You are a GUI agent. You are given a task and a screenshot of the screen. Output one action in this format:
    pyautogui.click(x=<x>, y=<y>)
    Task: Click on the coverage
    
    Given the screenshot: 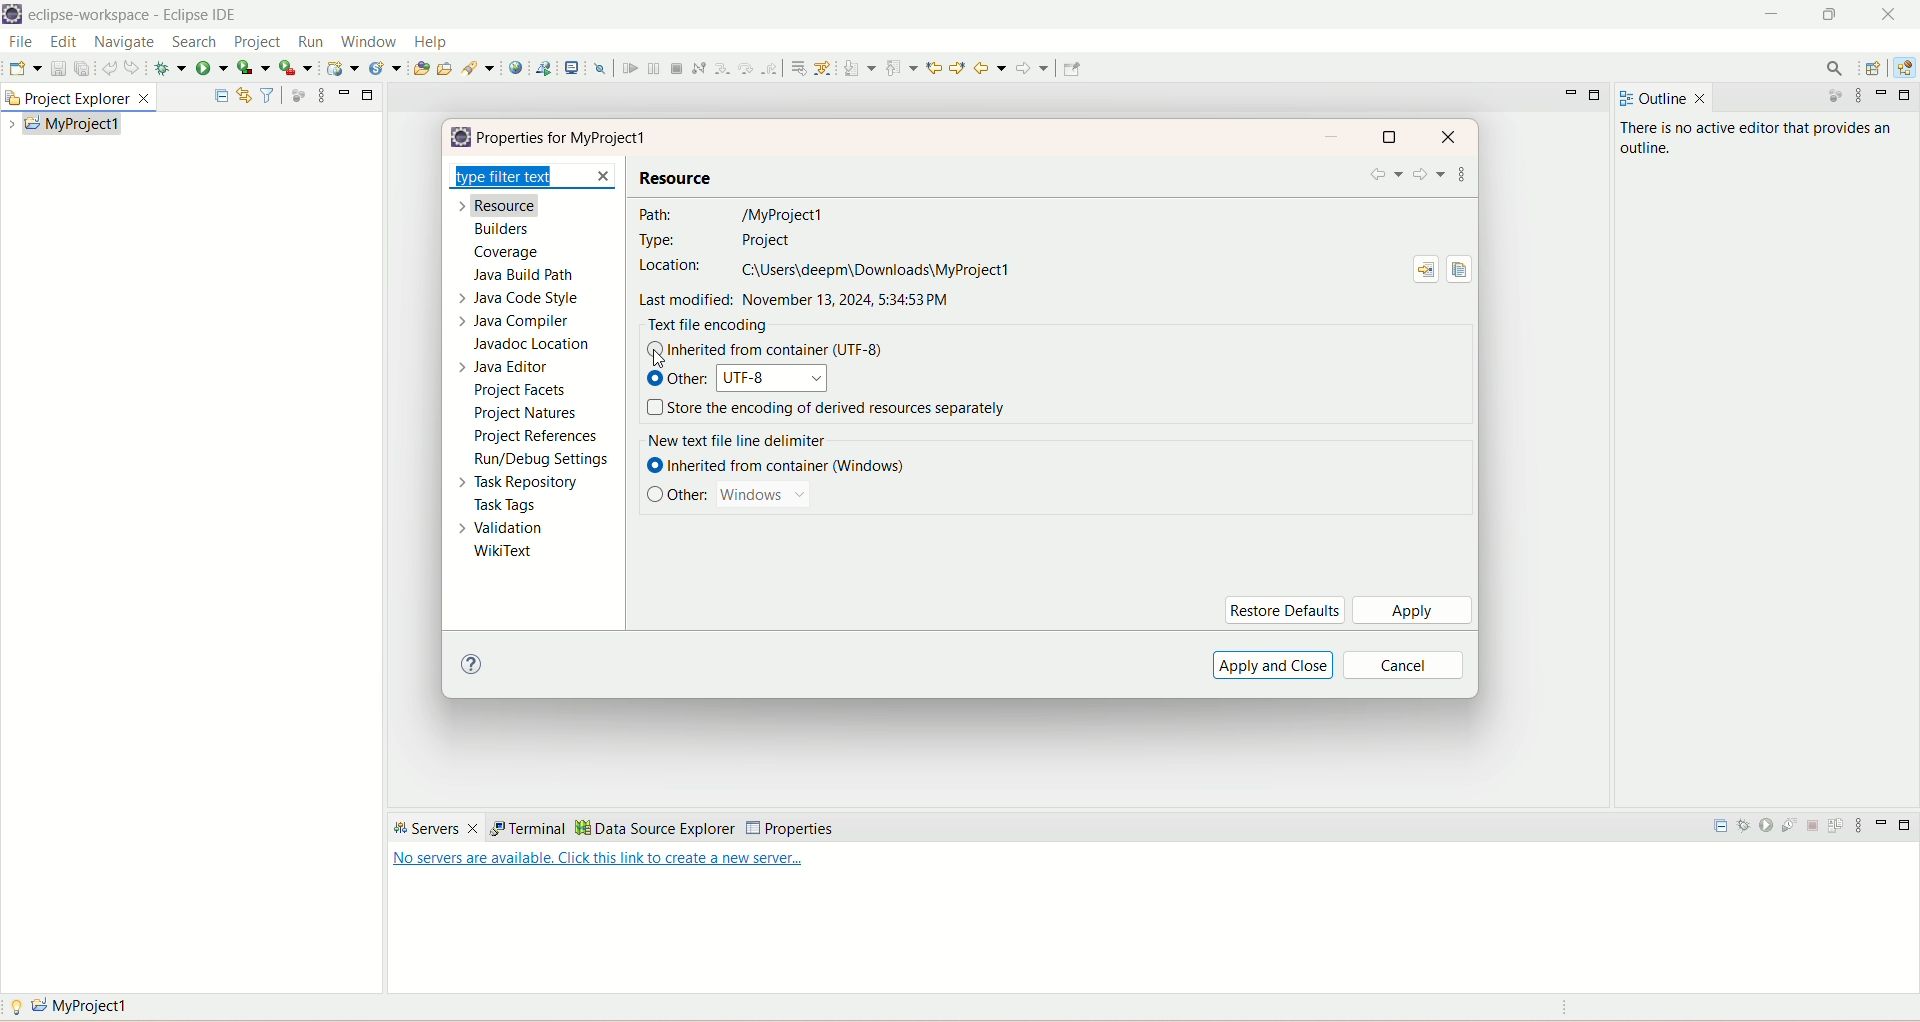 What is the action you would take?
    pyautogui.click(x=507, y=254)
    